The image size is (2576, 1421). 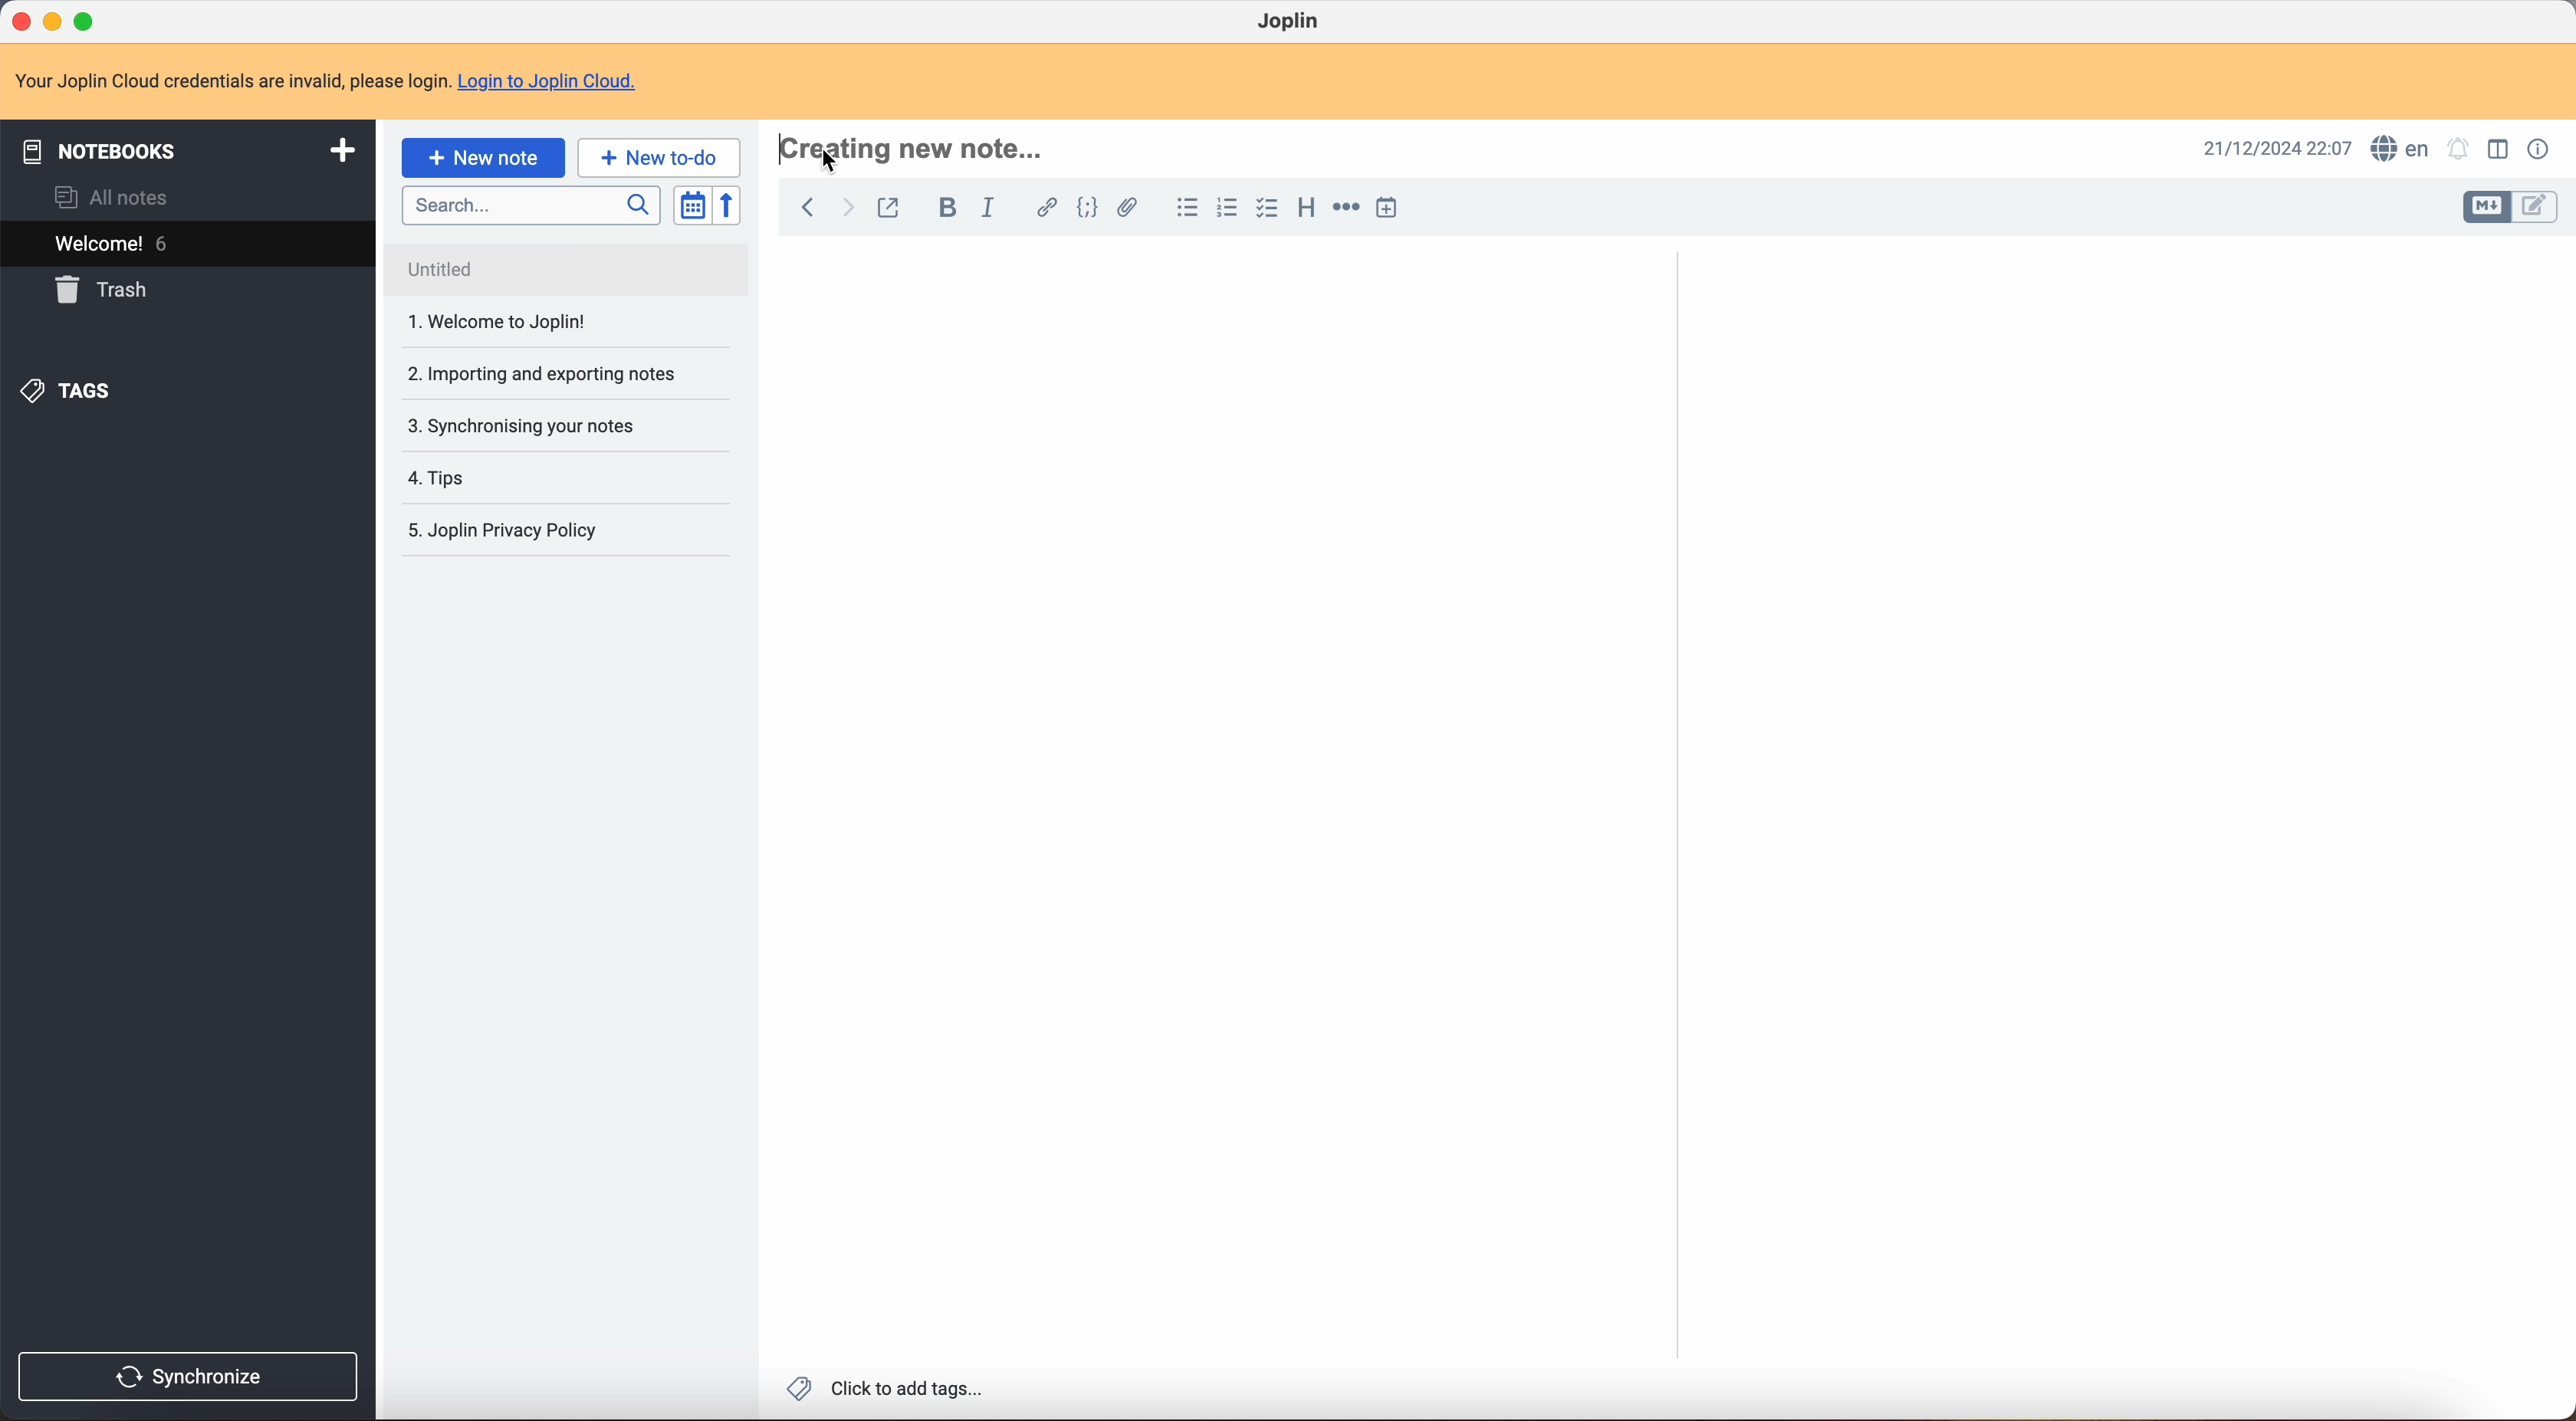 I want to click on maximize program, so click(x=88, y=20).